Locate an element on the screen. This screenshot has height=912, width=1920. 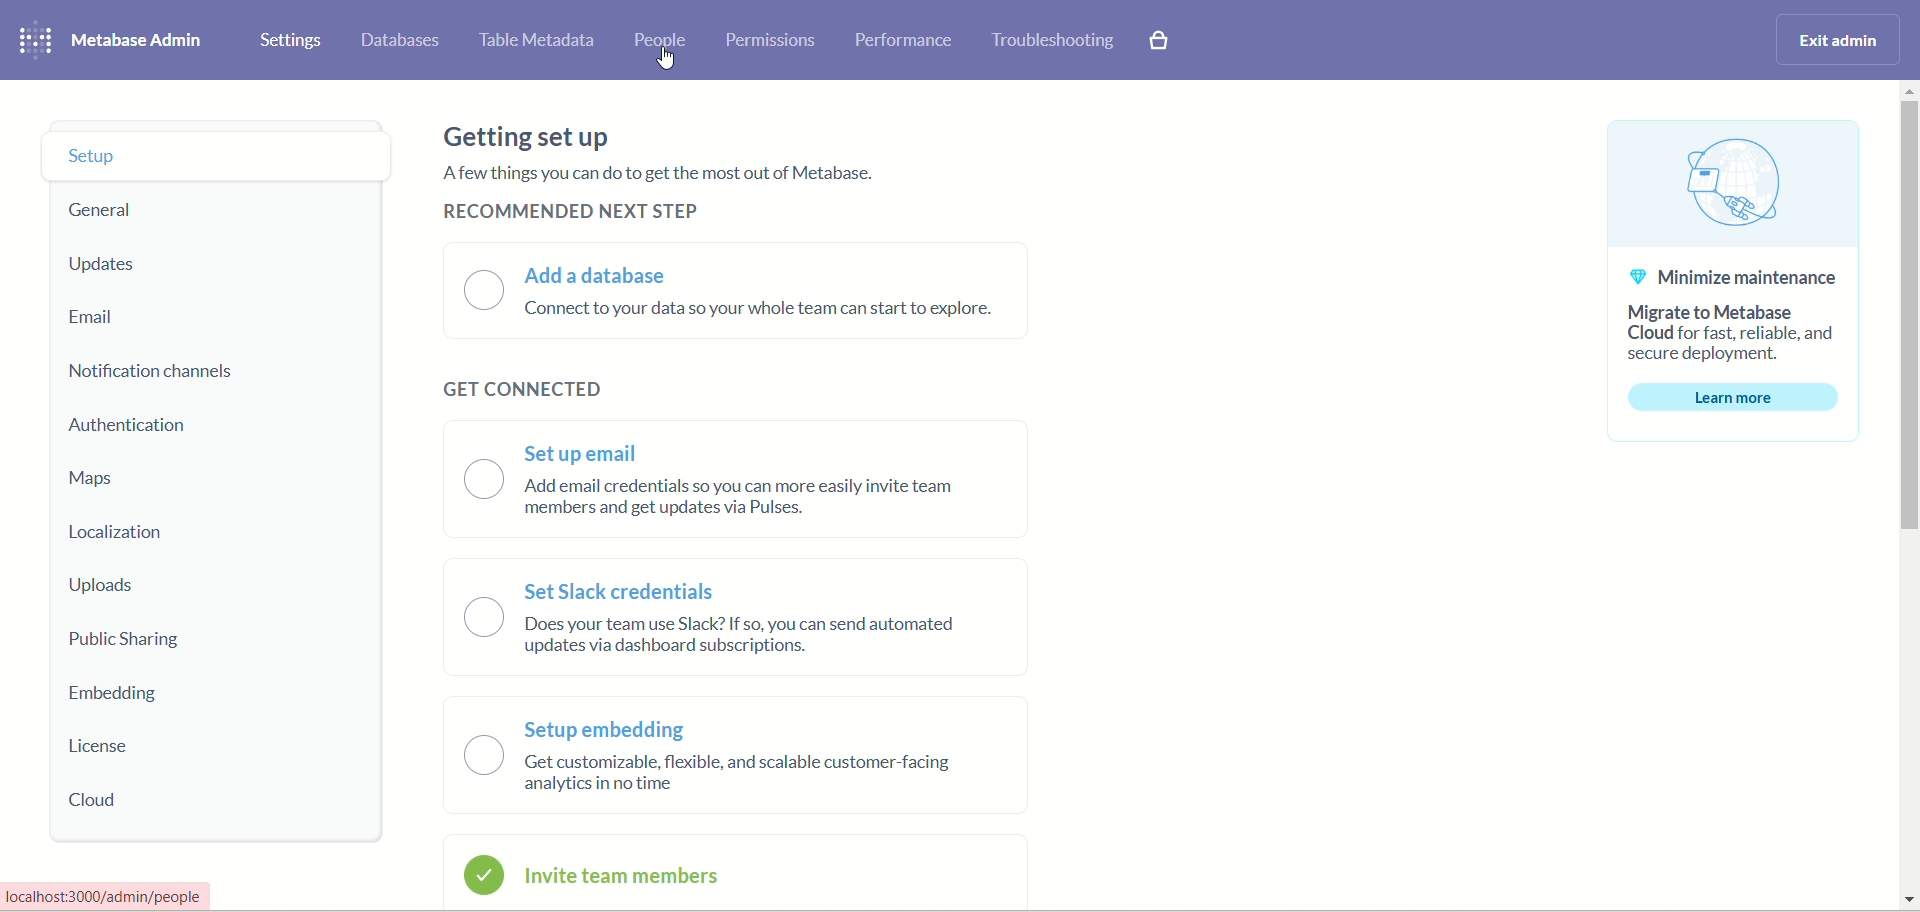
cloud is located at coordinates (98, 802).